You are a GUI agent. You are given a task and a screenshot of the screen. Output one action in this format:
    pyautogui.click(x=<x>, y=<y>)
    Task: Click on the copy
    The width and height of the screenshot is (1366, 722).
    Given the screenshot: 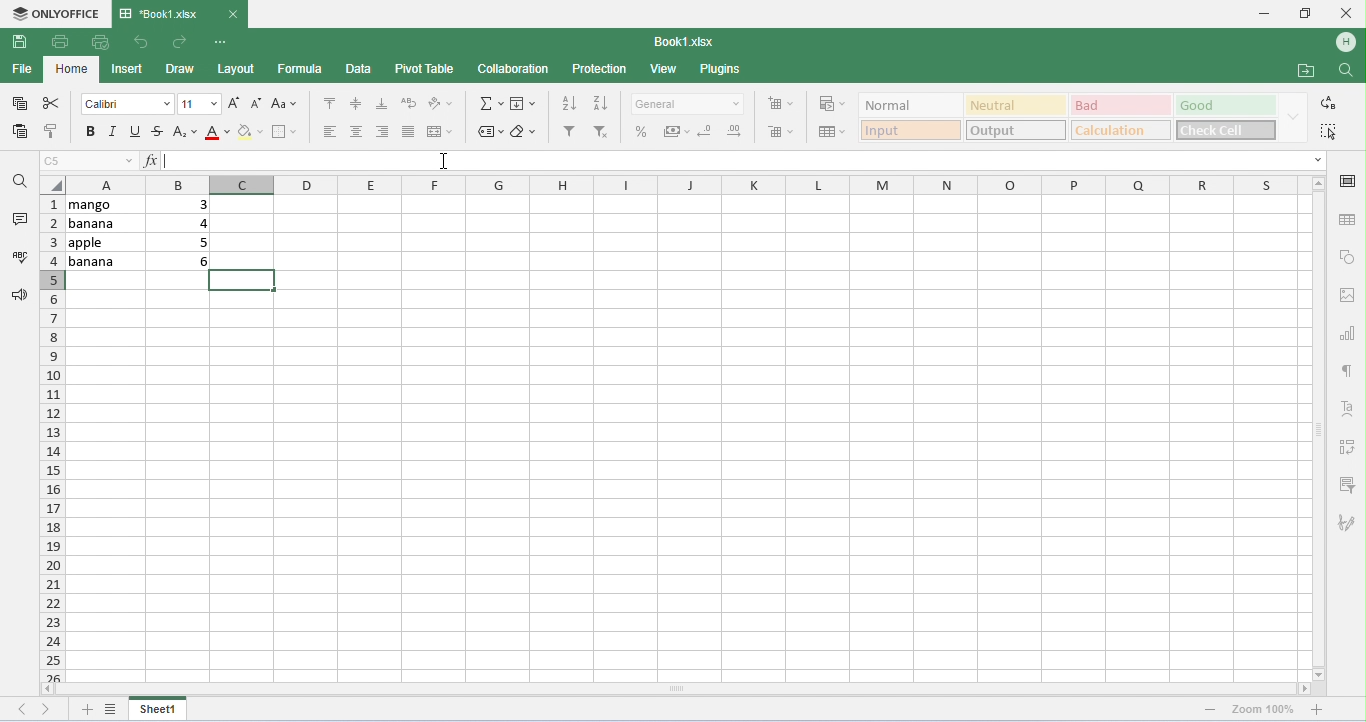 What is the action you would take?
    pyautogui.click(x=20, y=104)
    